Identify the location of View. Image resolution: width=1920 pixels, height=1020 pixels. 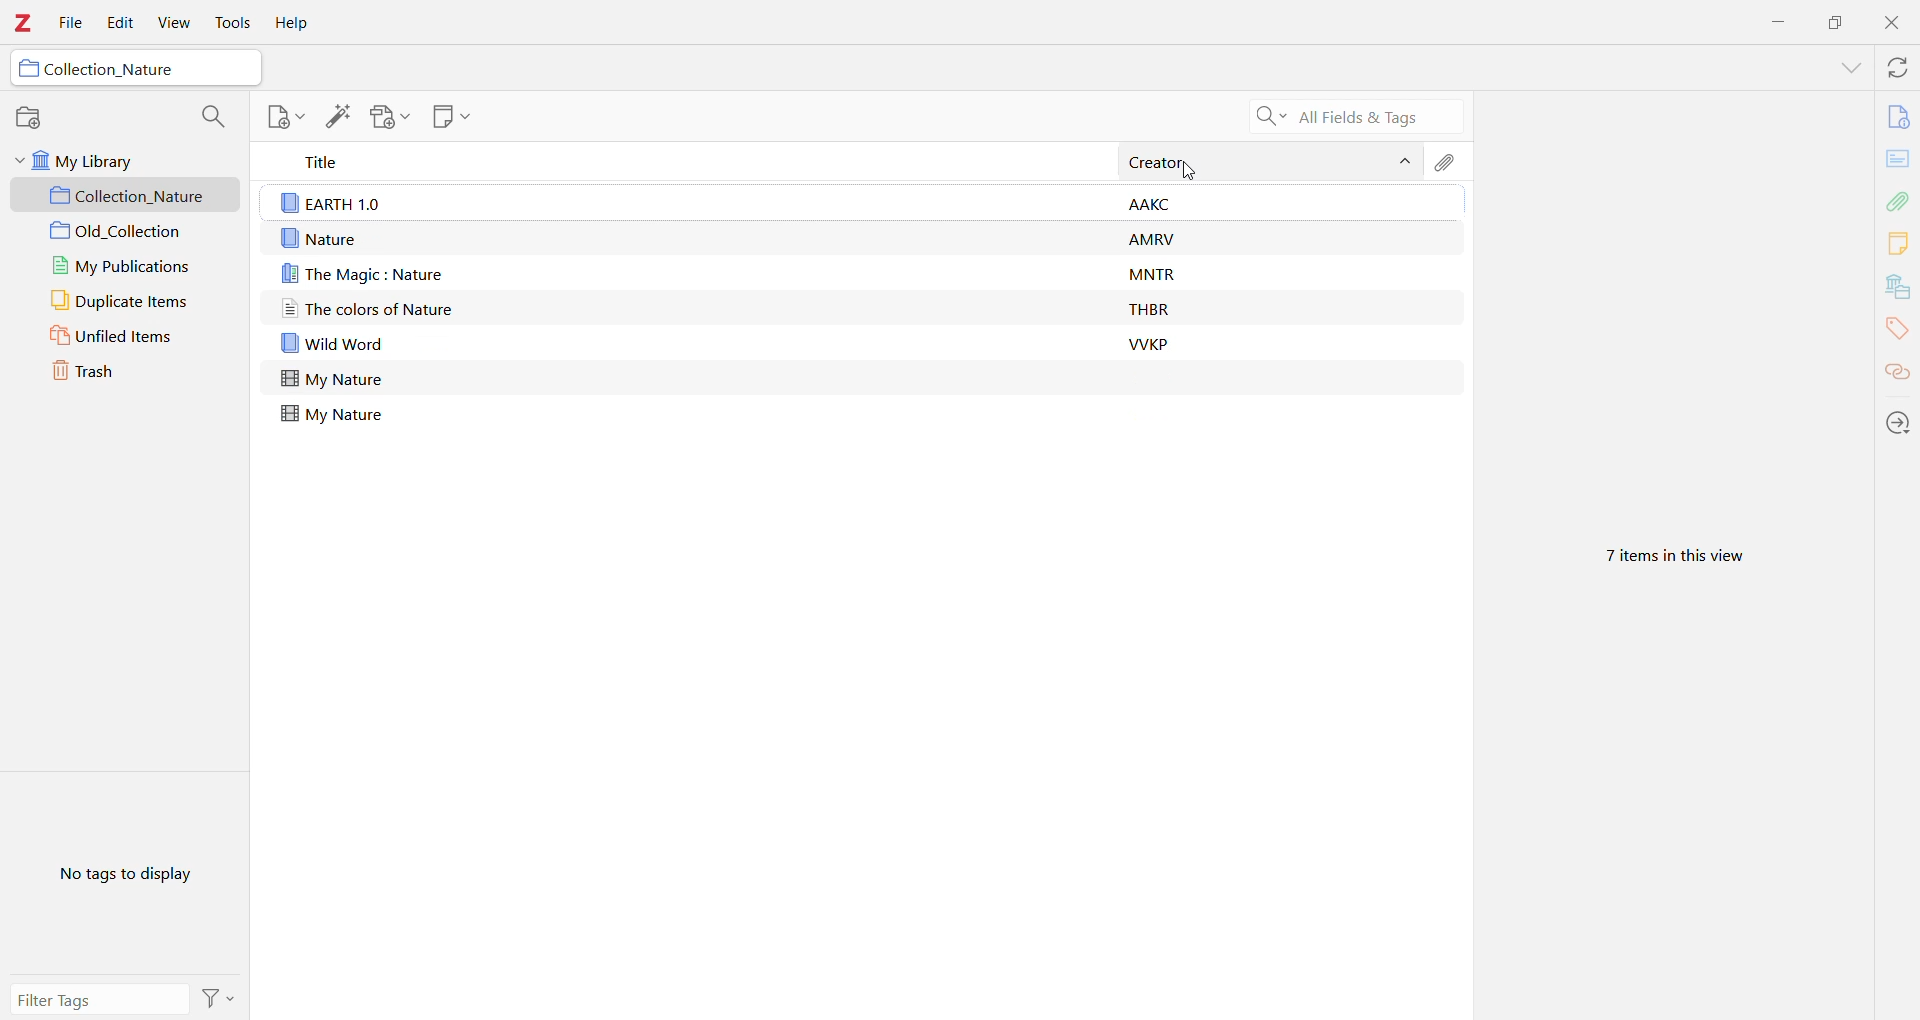
(175, 22).